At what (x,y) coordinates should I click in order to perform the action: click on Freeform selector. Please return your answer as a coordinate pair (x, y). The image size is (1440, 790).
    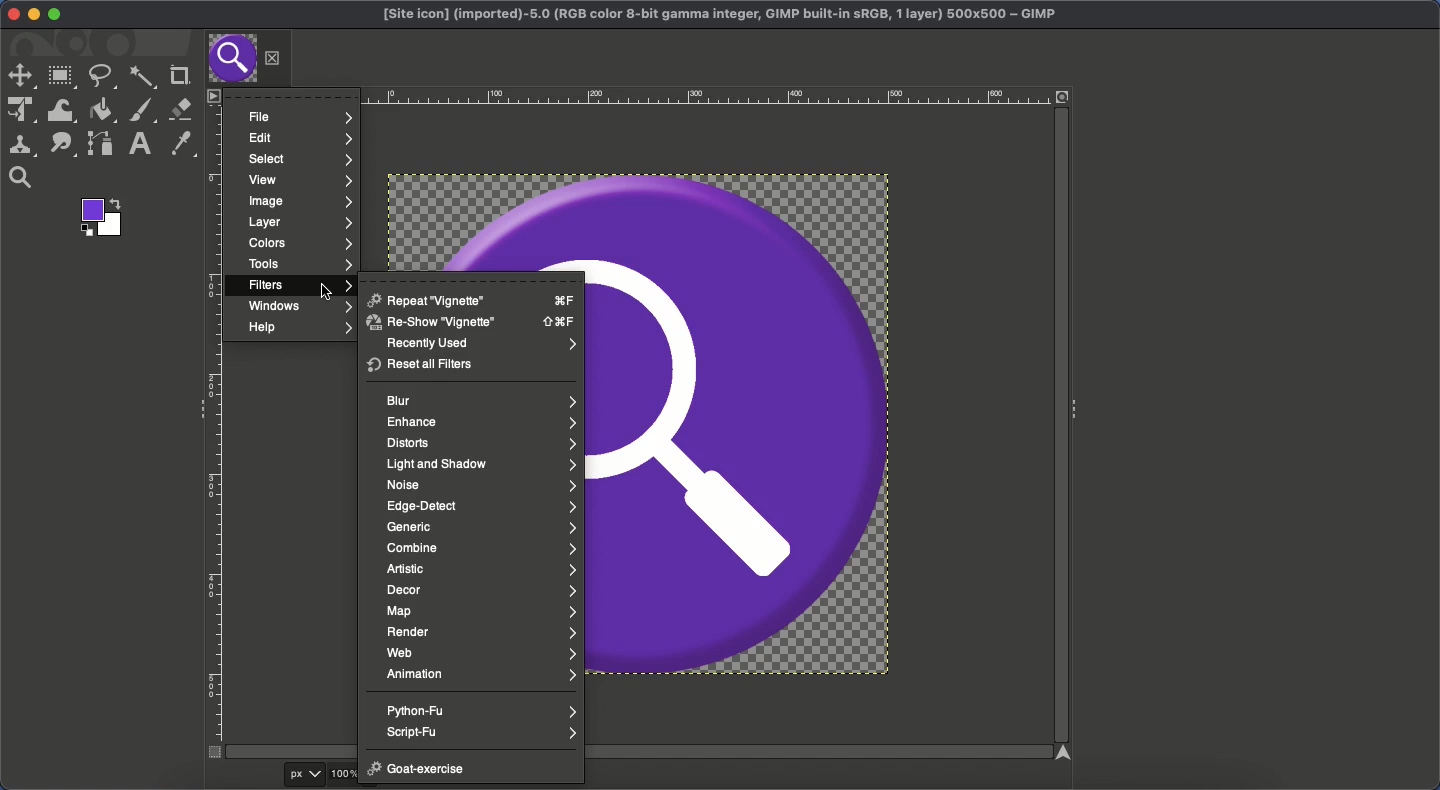
    Looking at the image, I should click on (101, 76).